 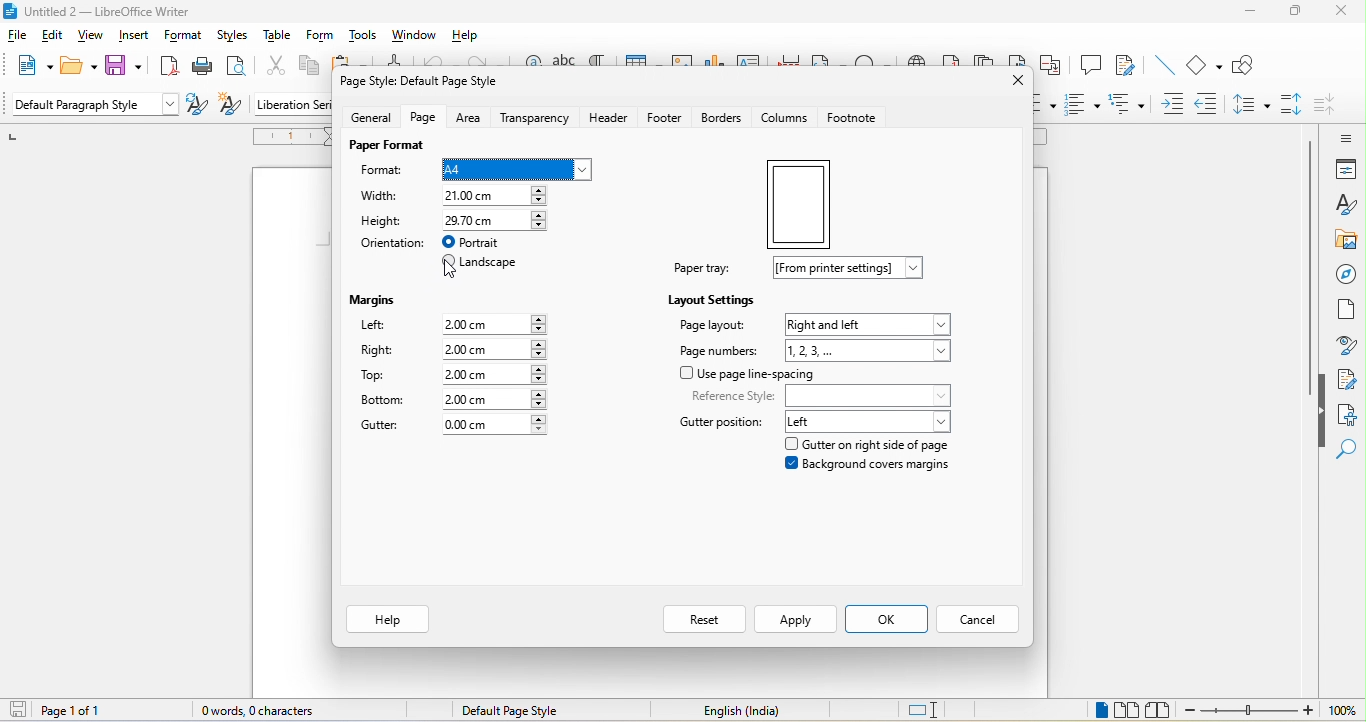 I want to click on cut, so click(x=275, y=69).